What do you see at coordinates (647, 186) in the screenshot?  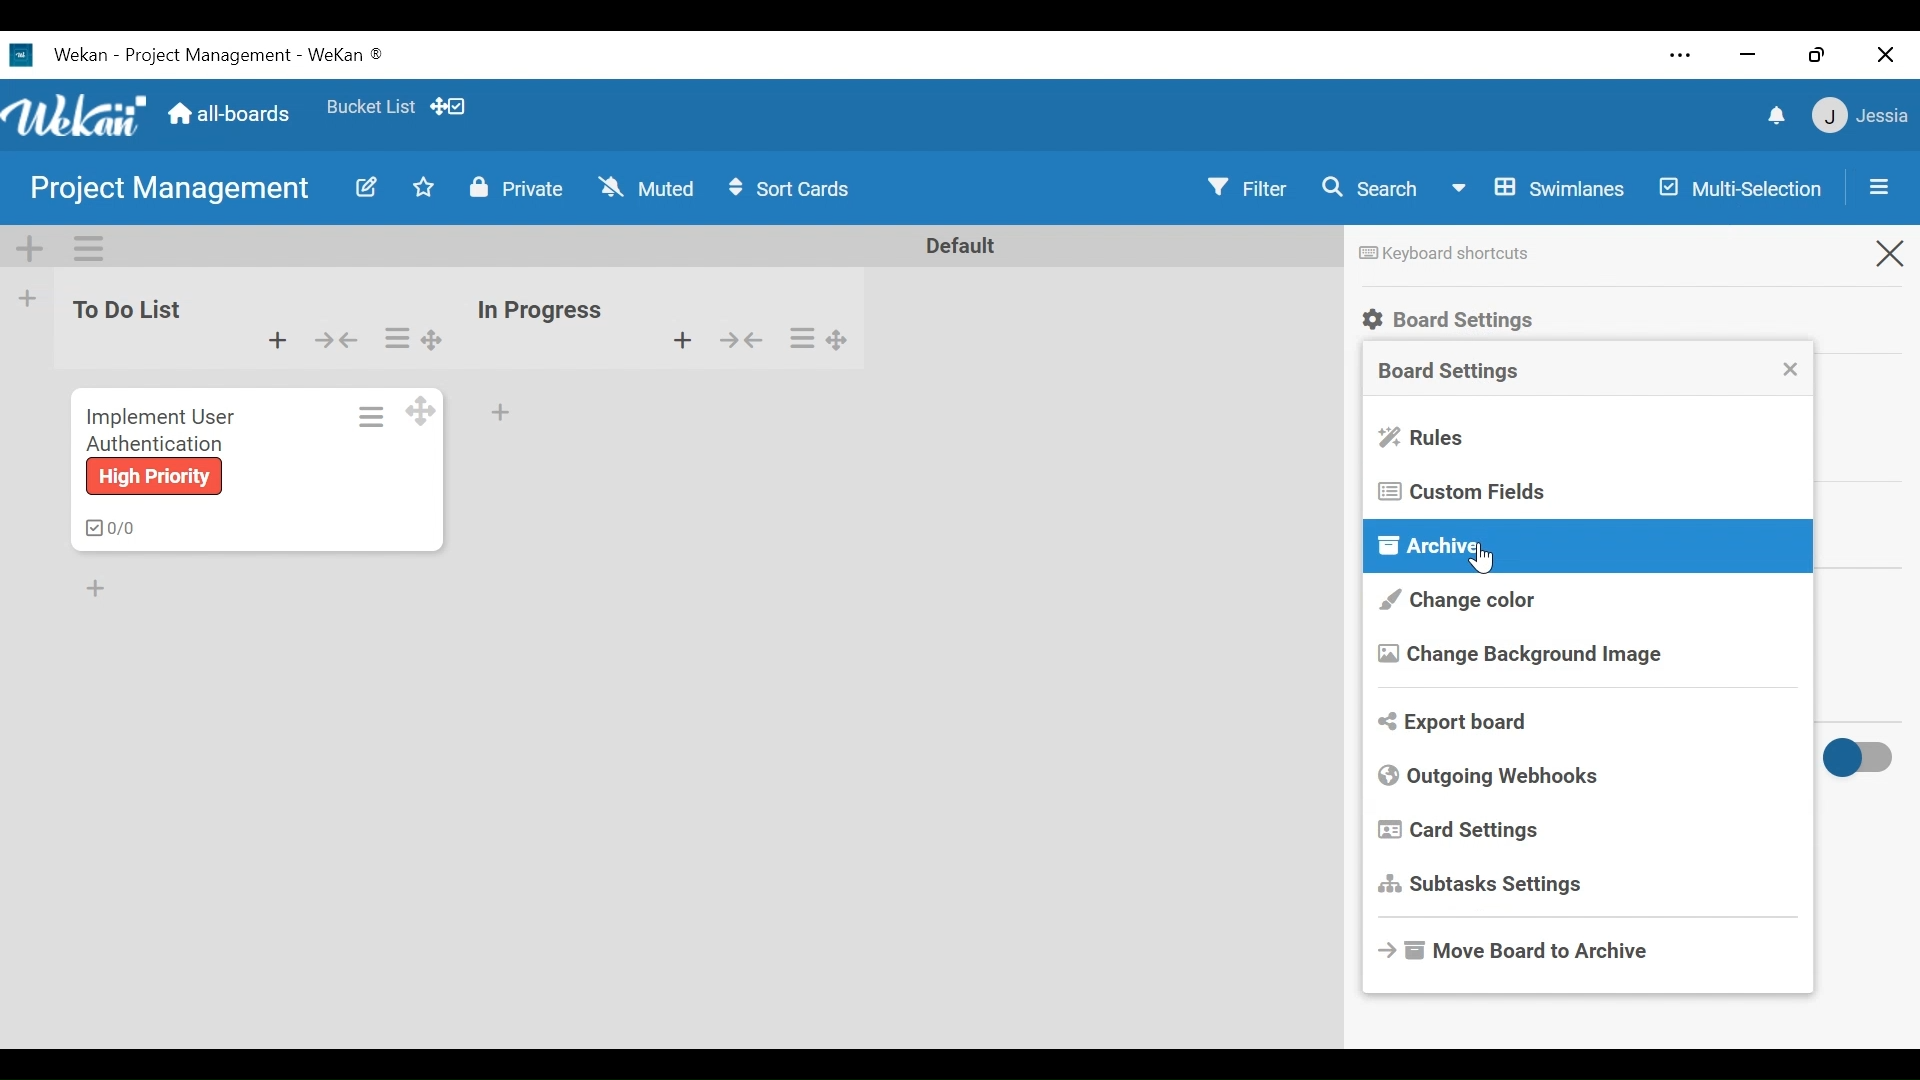 I see `Change Watch` at bounding box center [647, 186].